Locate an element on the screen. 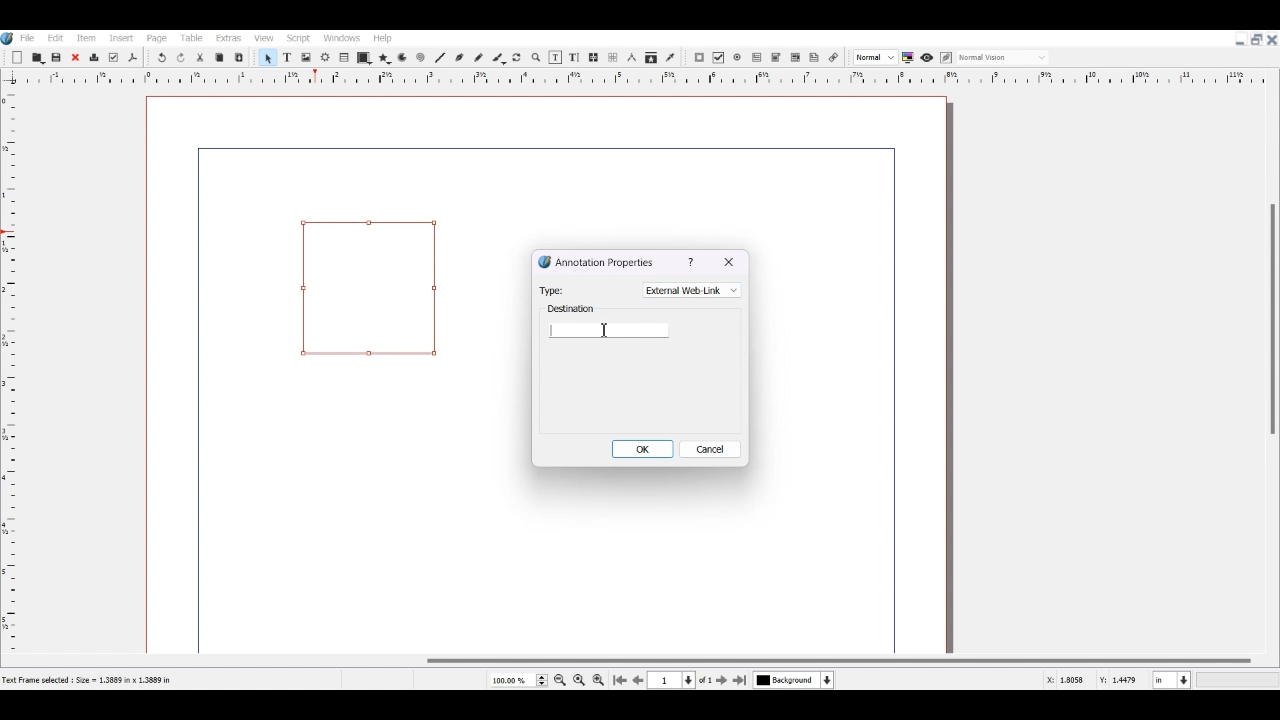 Image resolution: width=1280 pixels, height=720 pixels. Link text Frame is located at coordinates (594, 57).